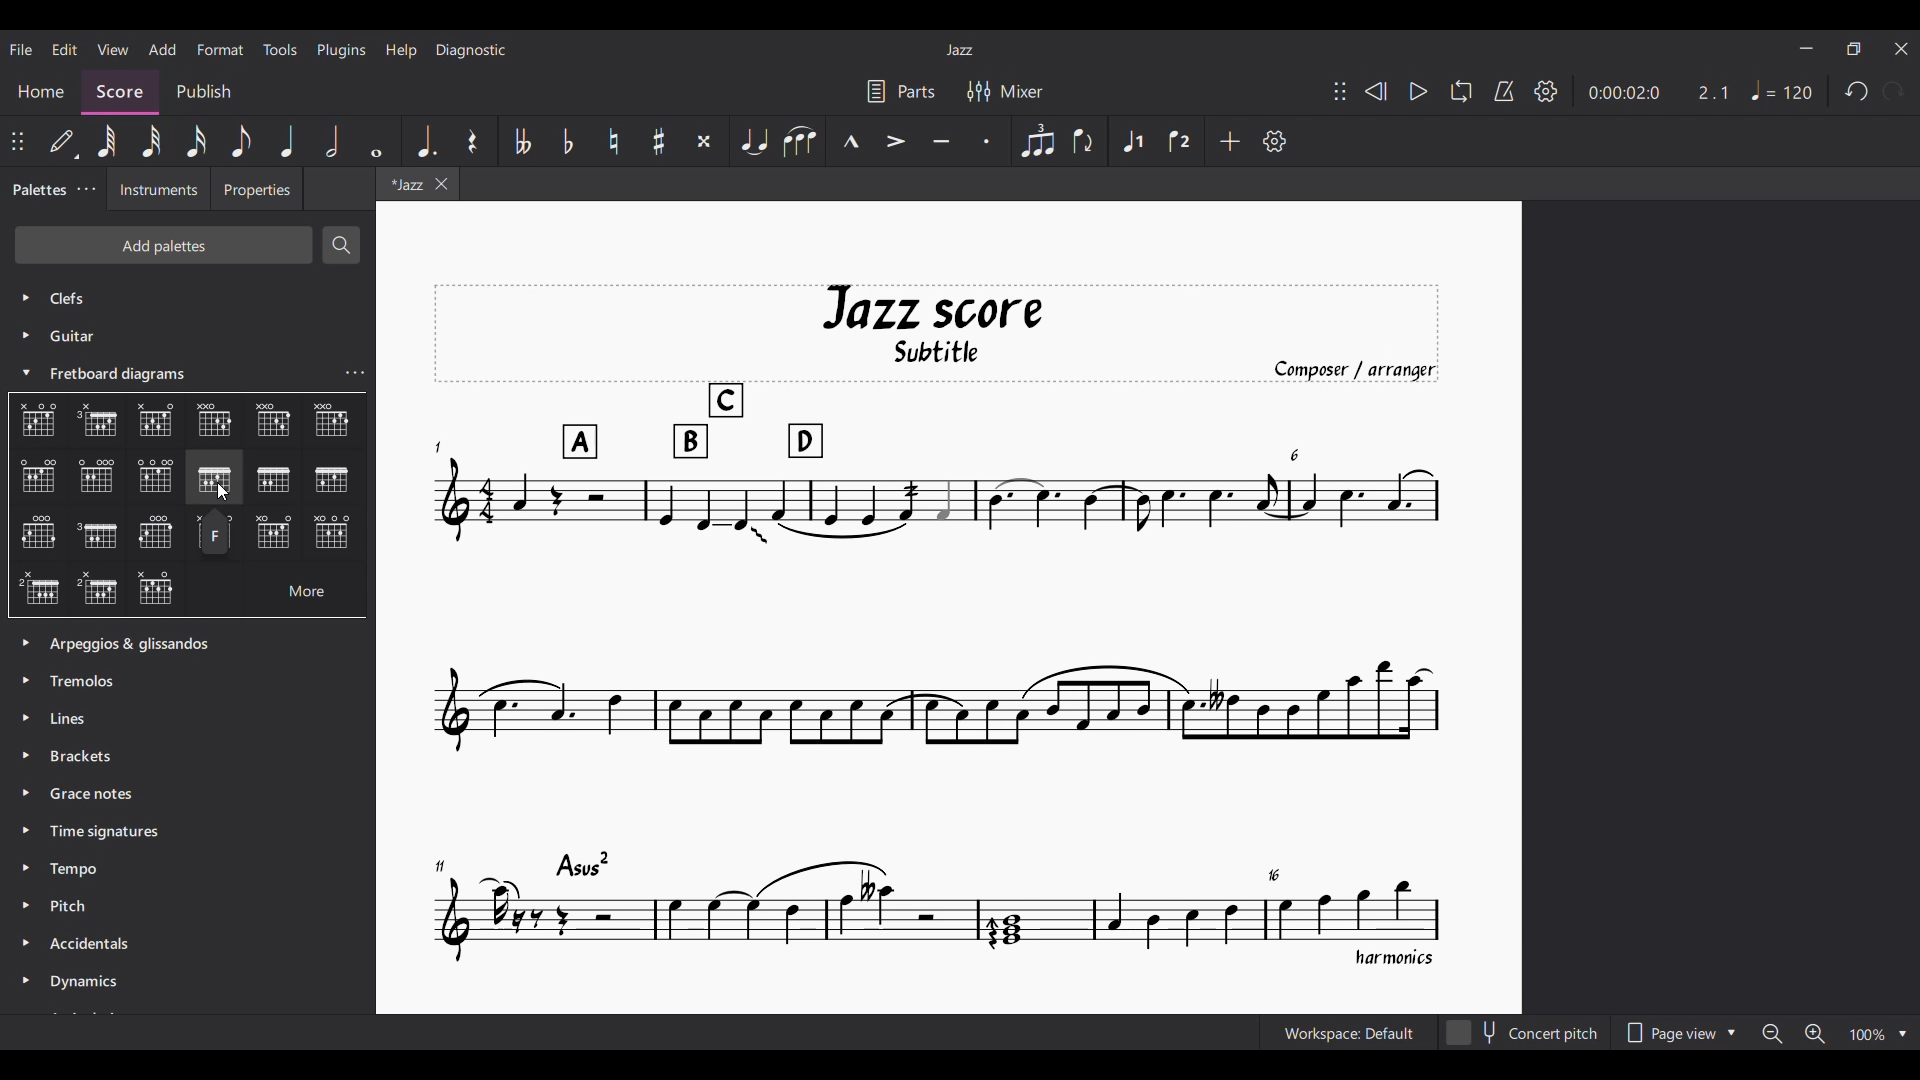 Image resolution: width=1920 pixels, height=1080 pixels. What do you see at coordinates (220, 50) in the screenshot?
I see `Format menu` at bounding box center [220, 50].